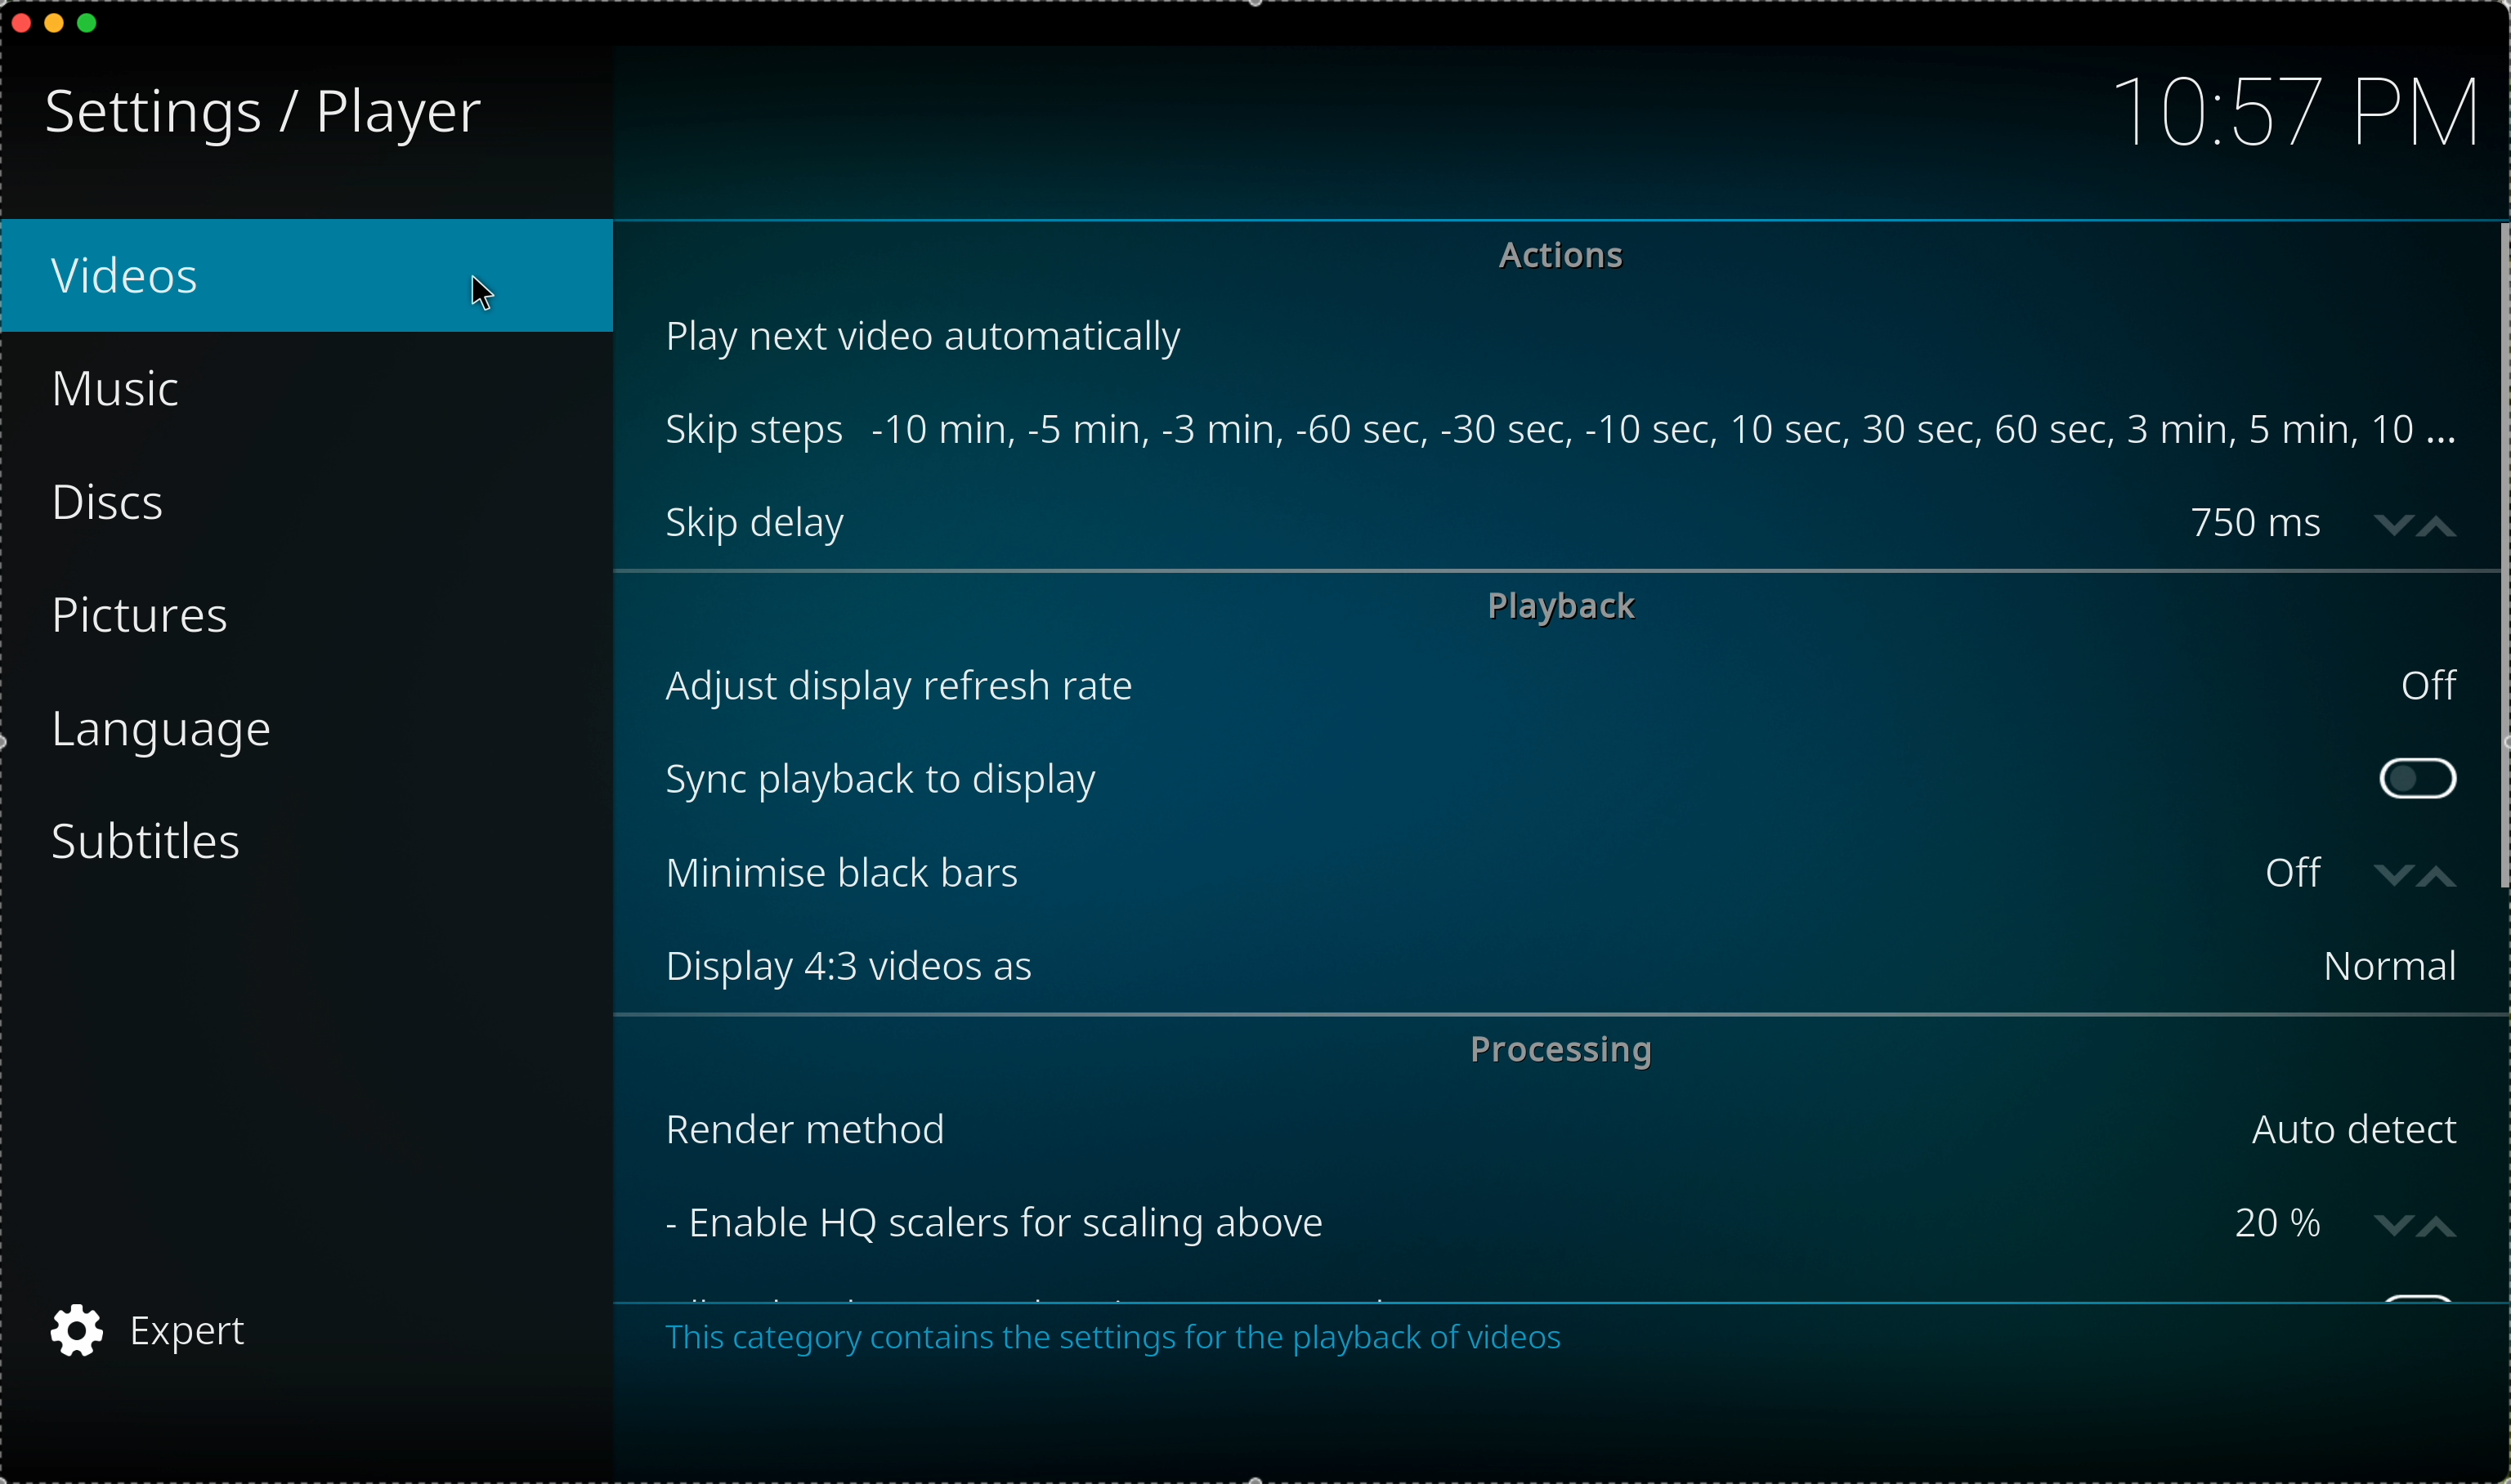 This screenshot has width=2511, height=1484. Describe the element at coordinates (1506, 779) in the screenshot. I see `sync playback to display` at that location.